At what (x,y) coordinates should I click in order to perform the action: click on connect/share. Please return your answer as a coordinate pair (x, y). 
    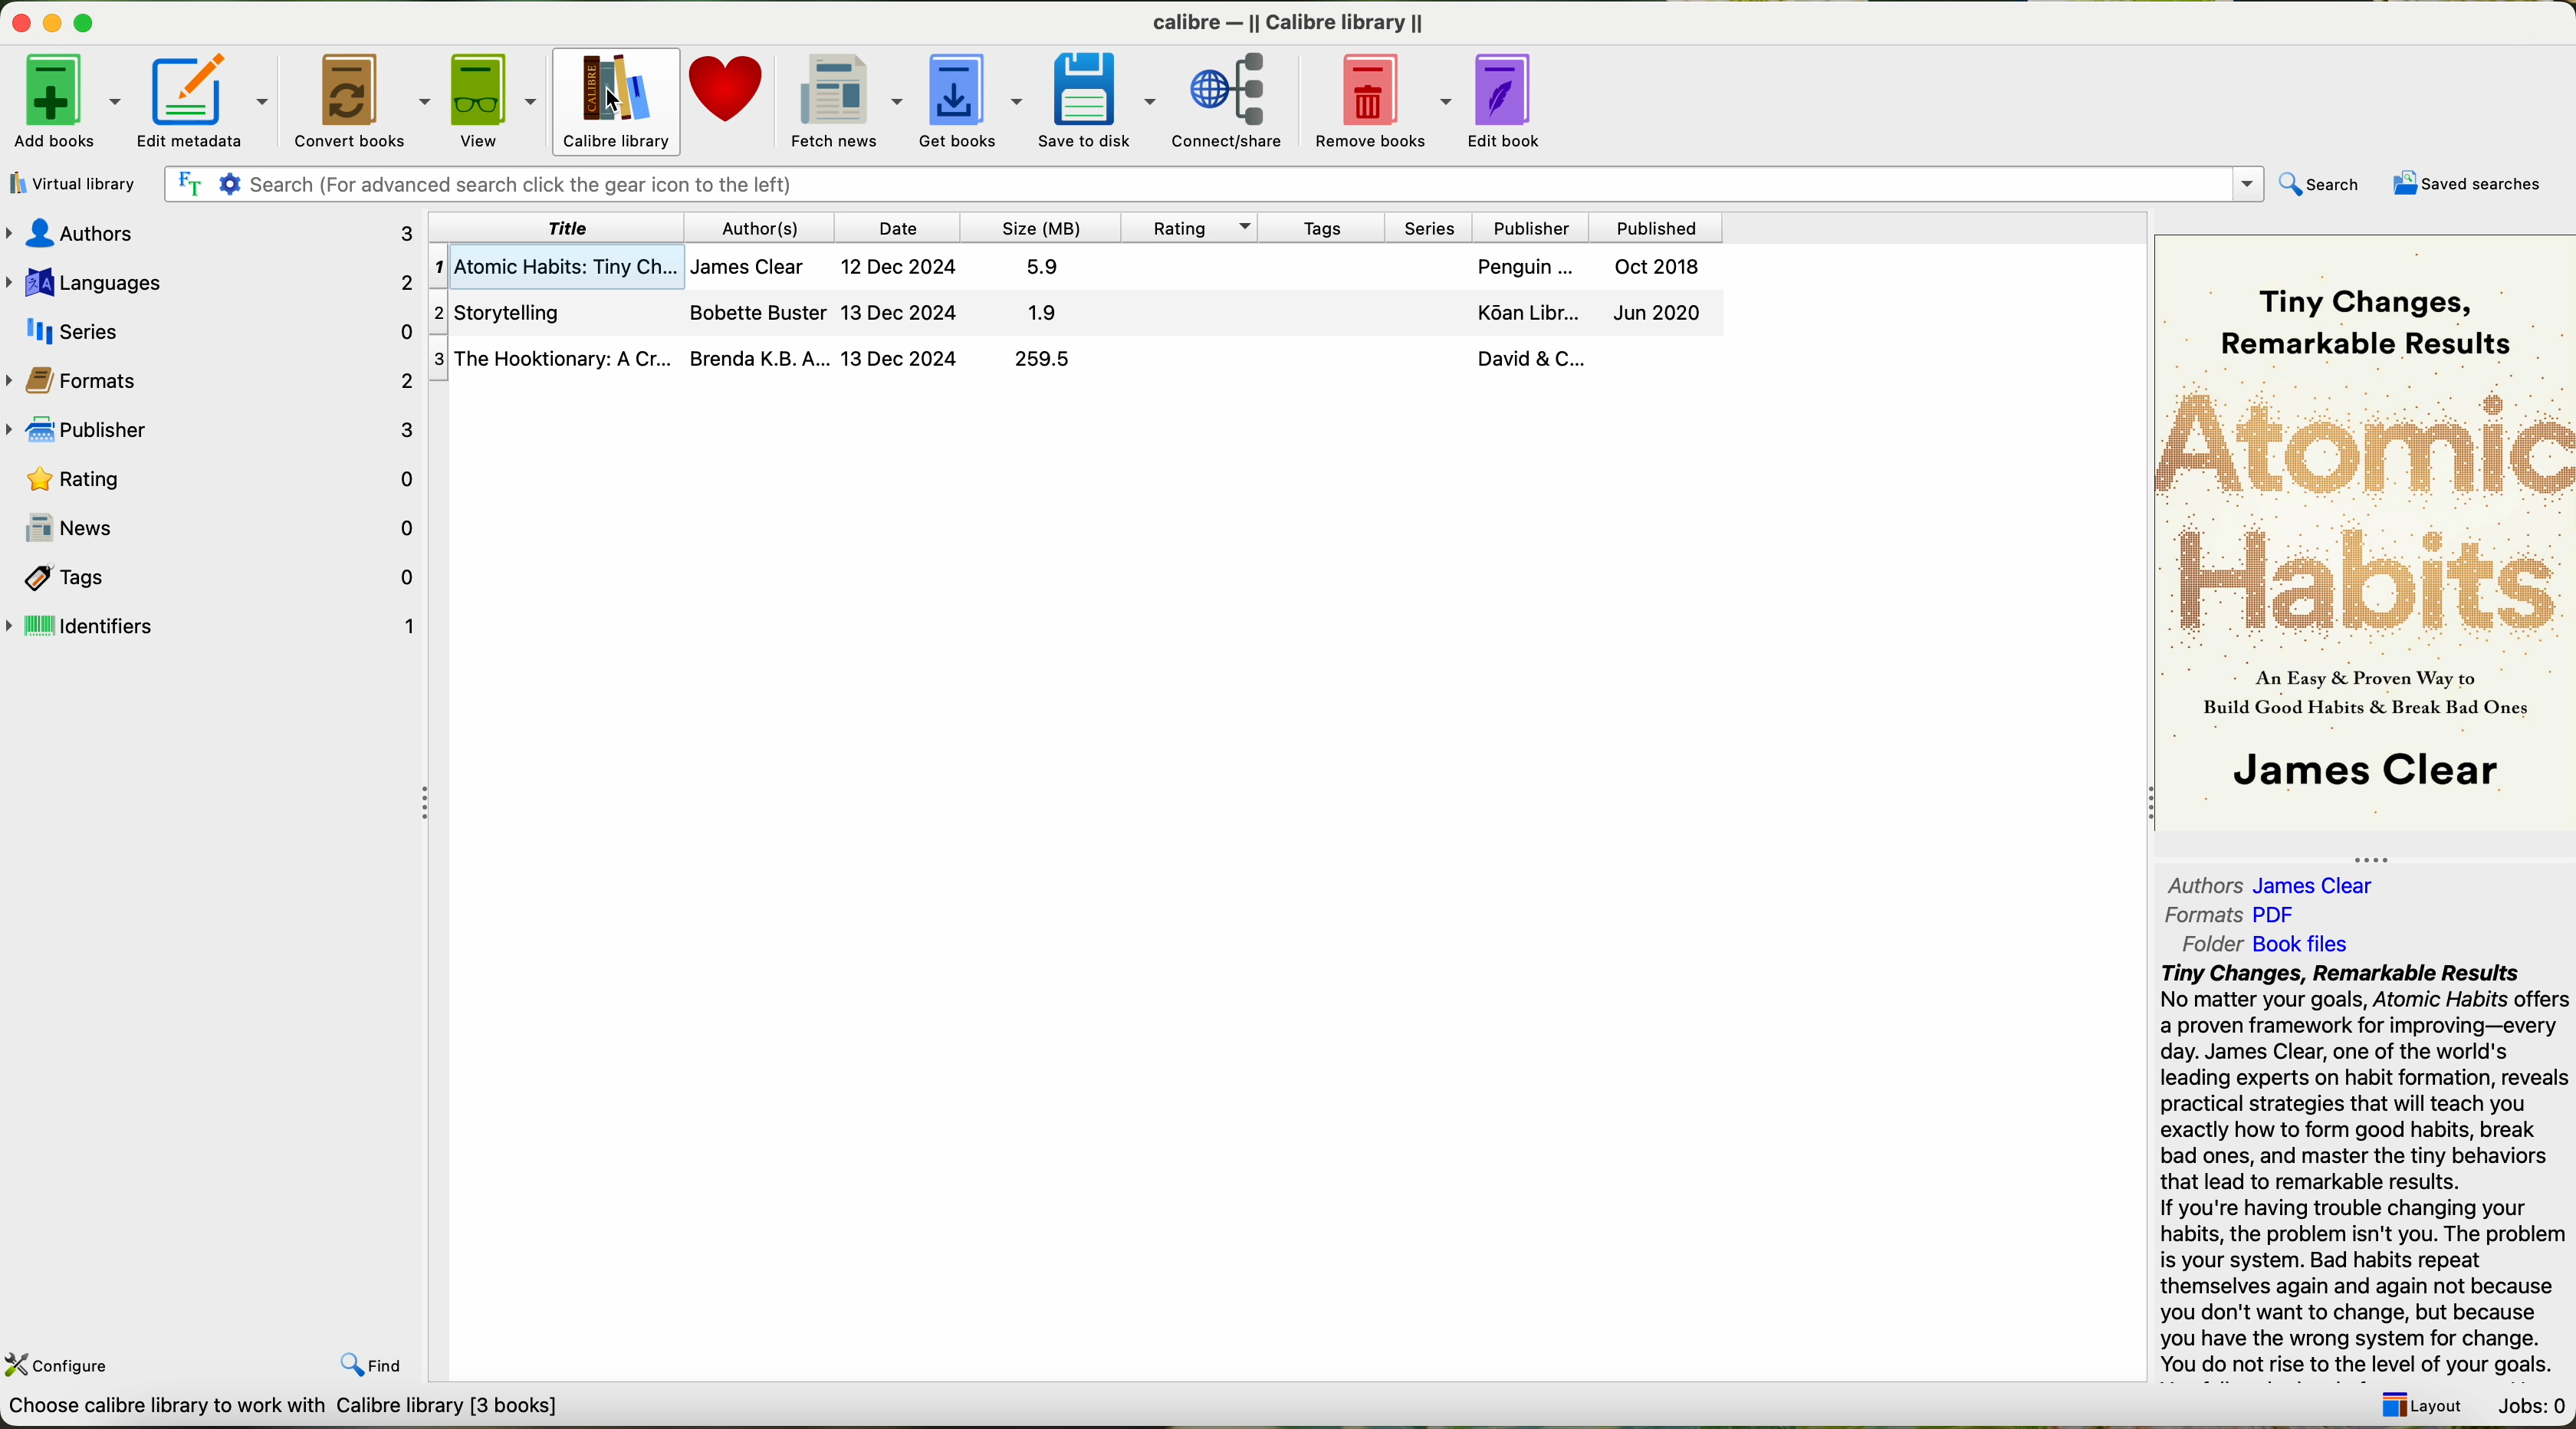
    Looking at the image, I should click on (1240, 98).